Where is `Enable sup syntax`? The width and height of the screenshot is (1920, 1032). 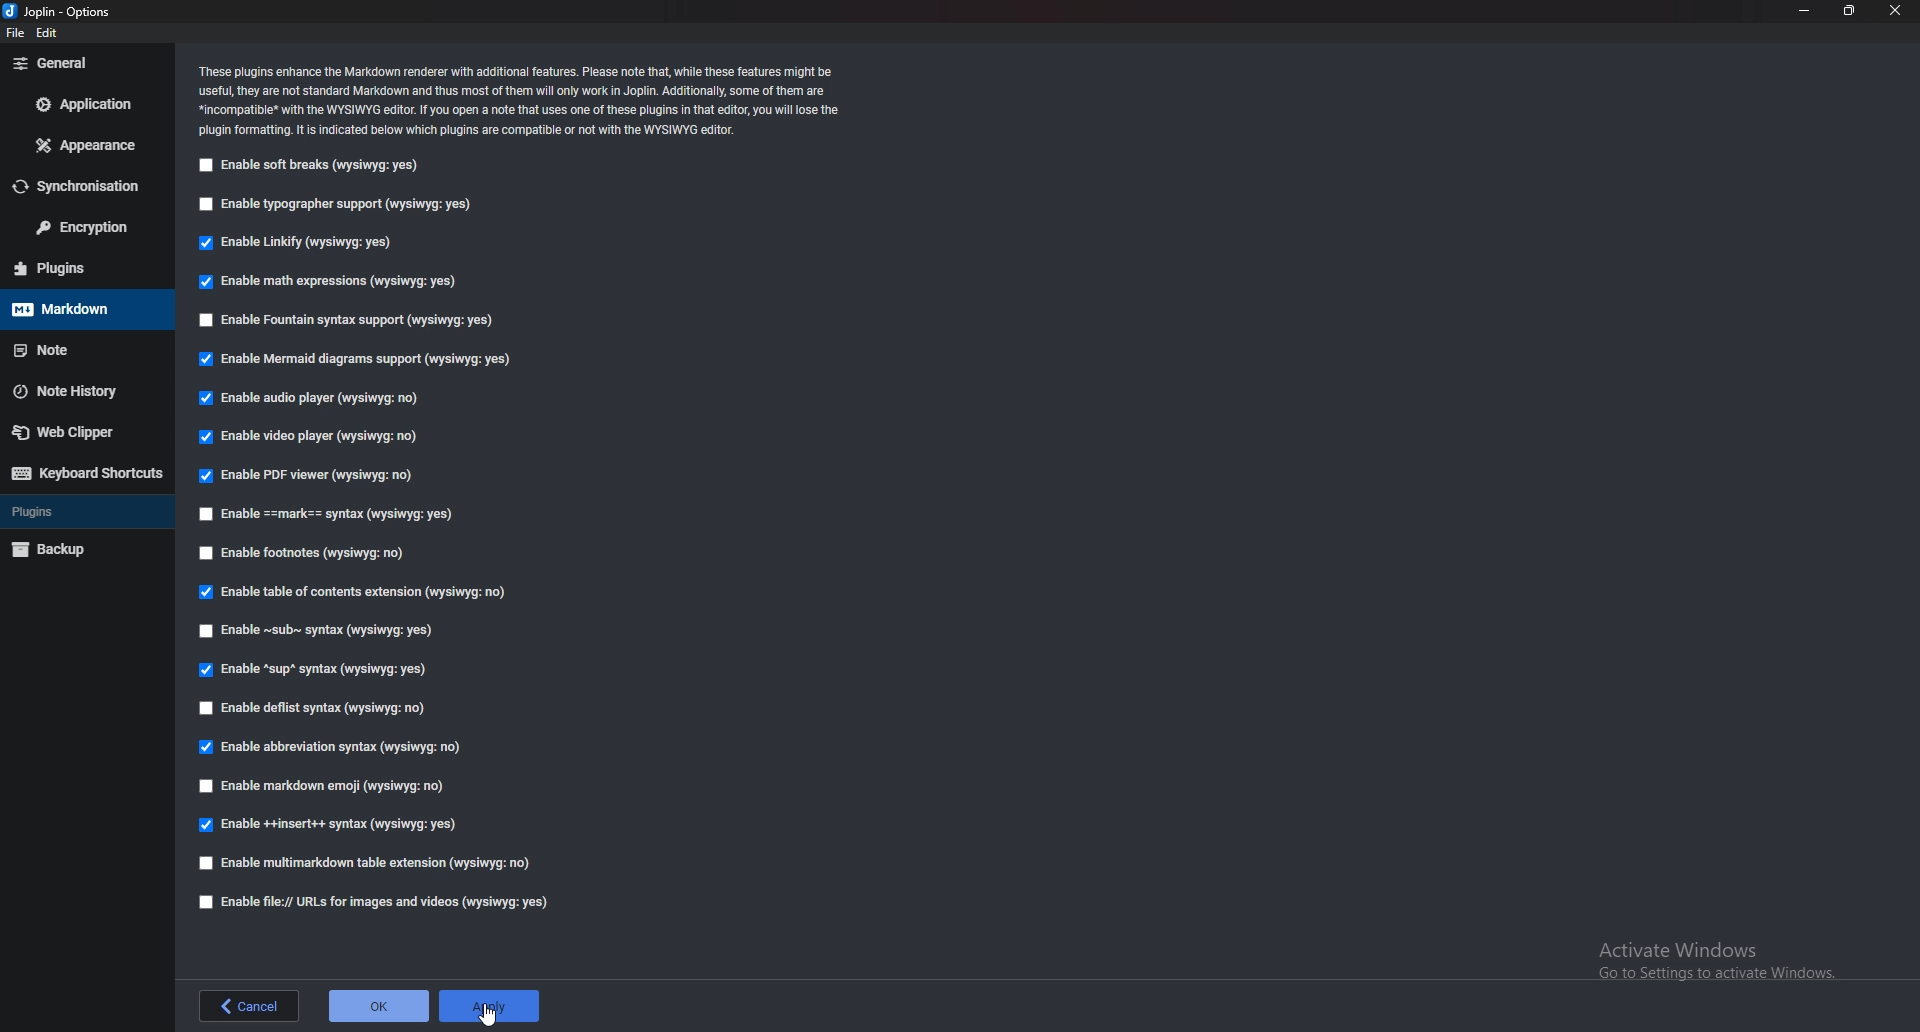 Enable sup syntax is located at coordinates (319, 668).